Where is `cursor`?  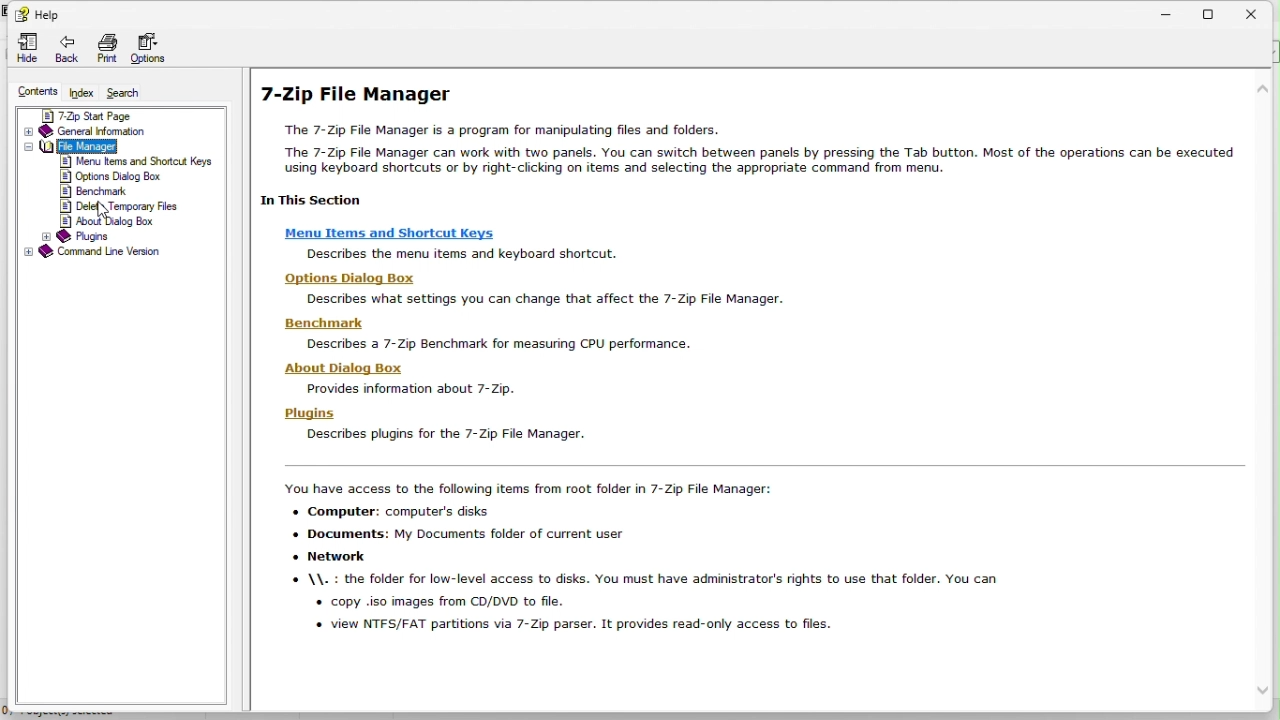
cursor is located at coordinates (100, 215).